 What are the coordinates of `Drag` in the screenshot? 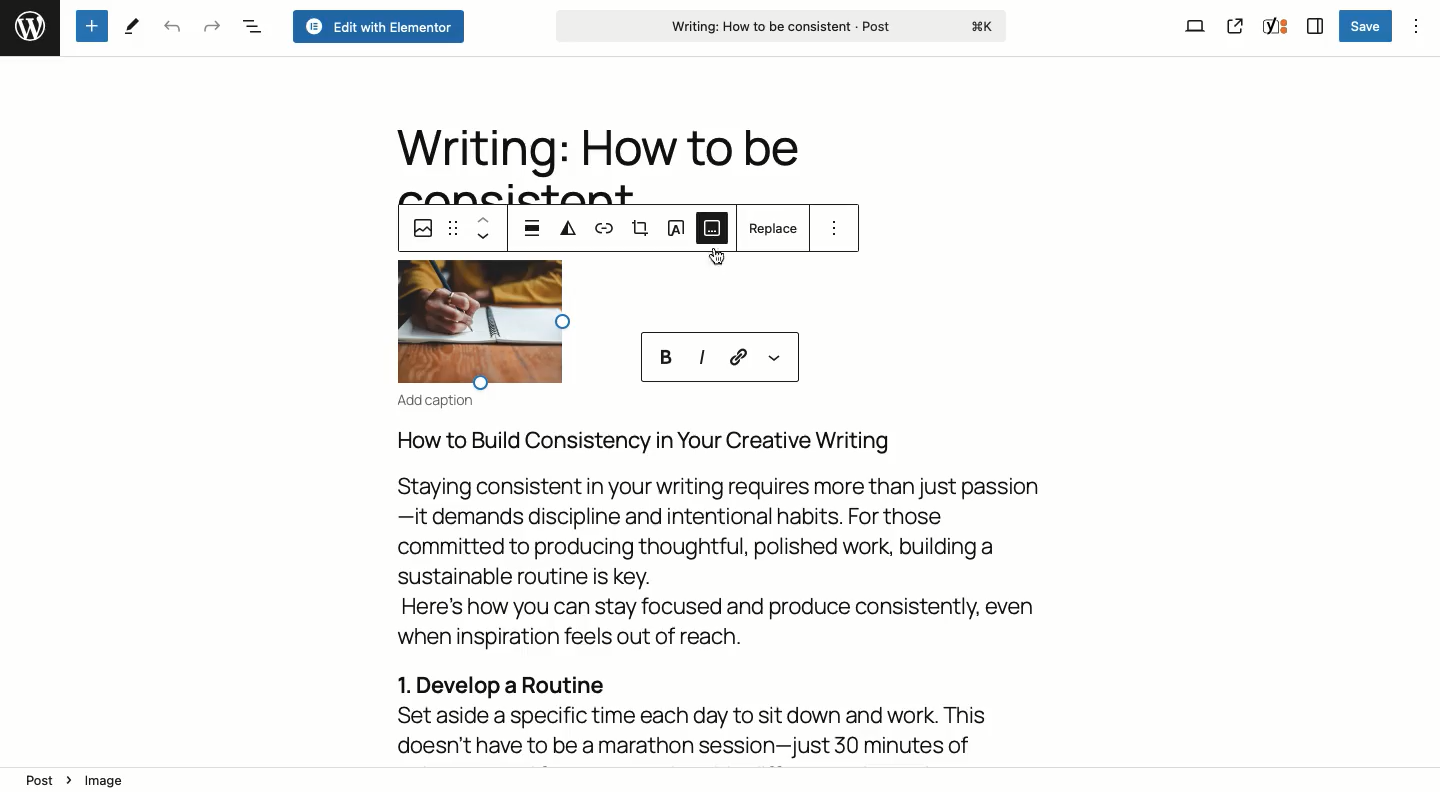 It's located at (454, 228).